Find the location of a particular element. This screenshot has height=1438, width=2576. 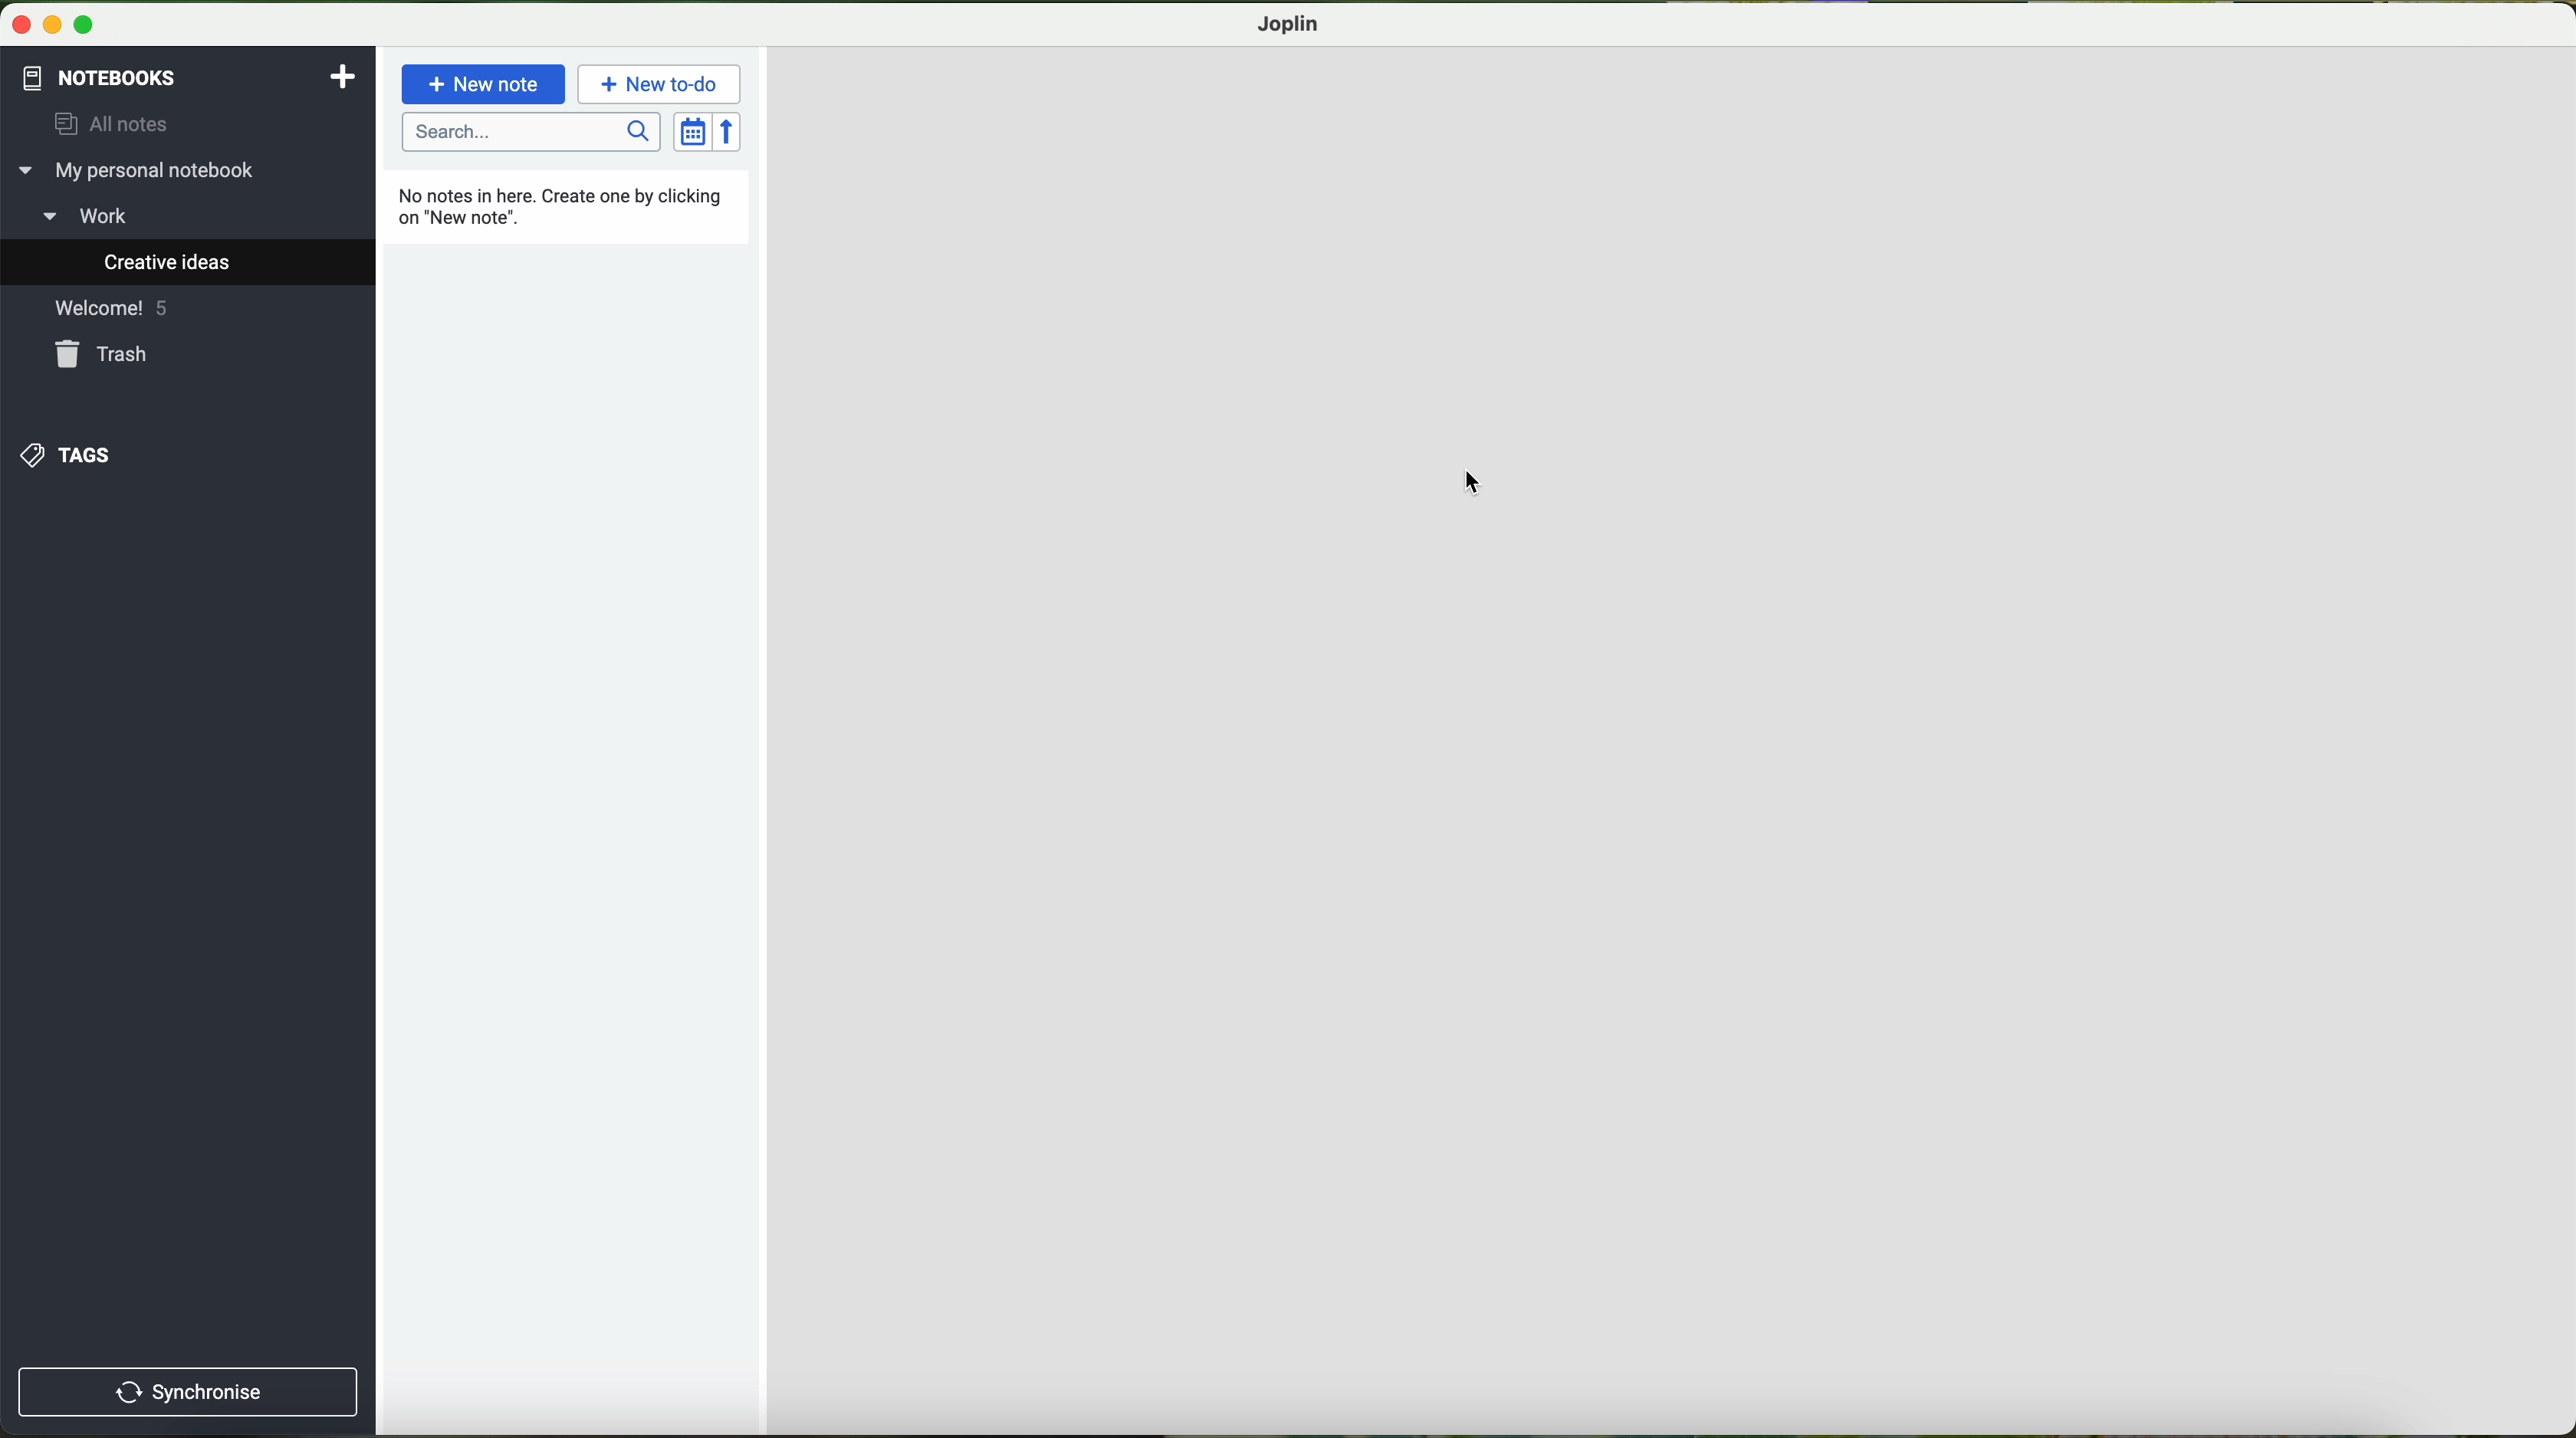

tags is located at coordinates (71, 455).